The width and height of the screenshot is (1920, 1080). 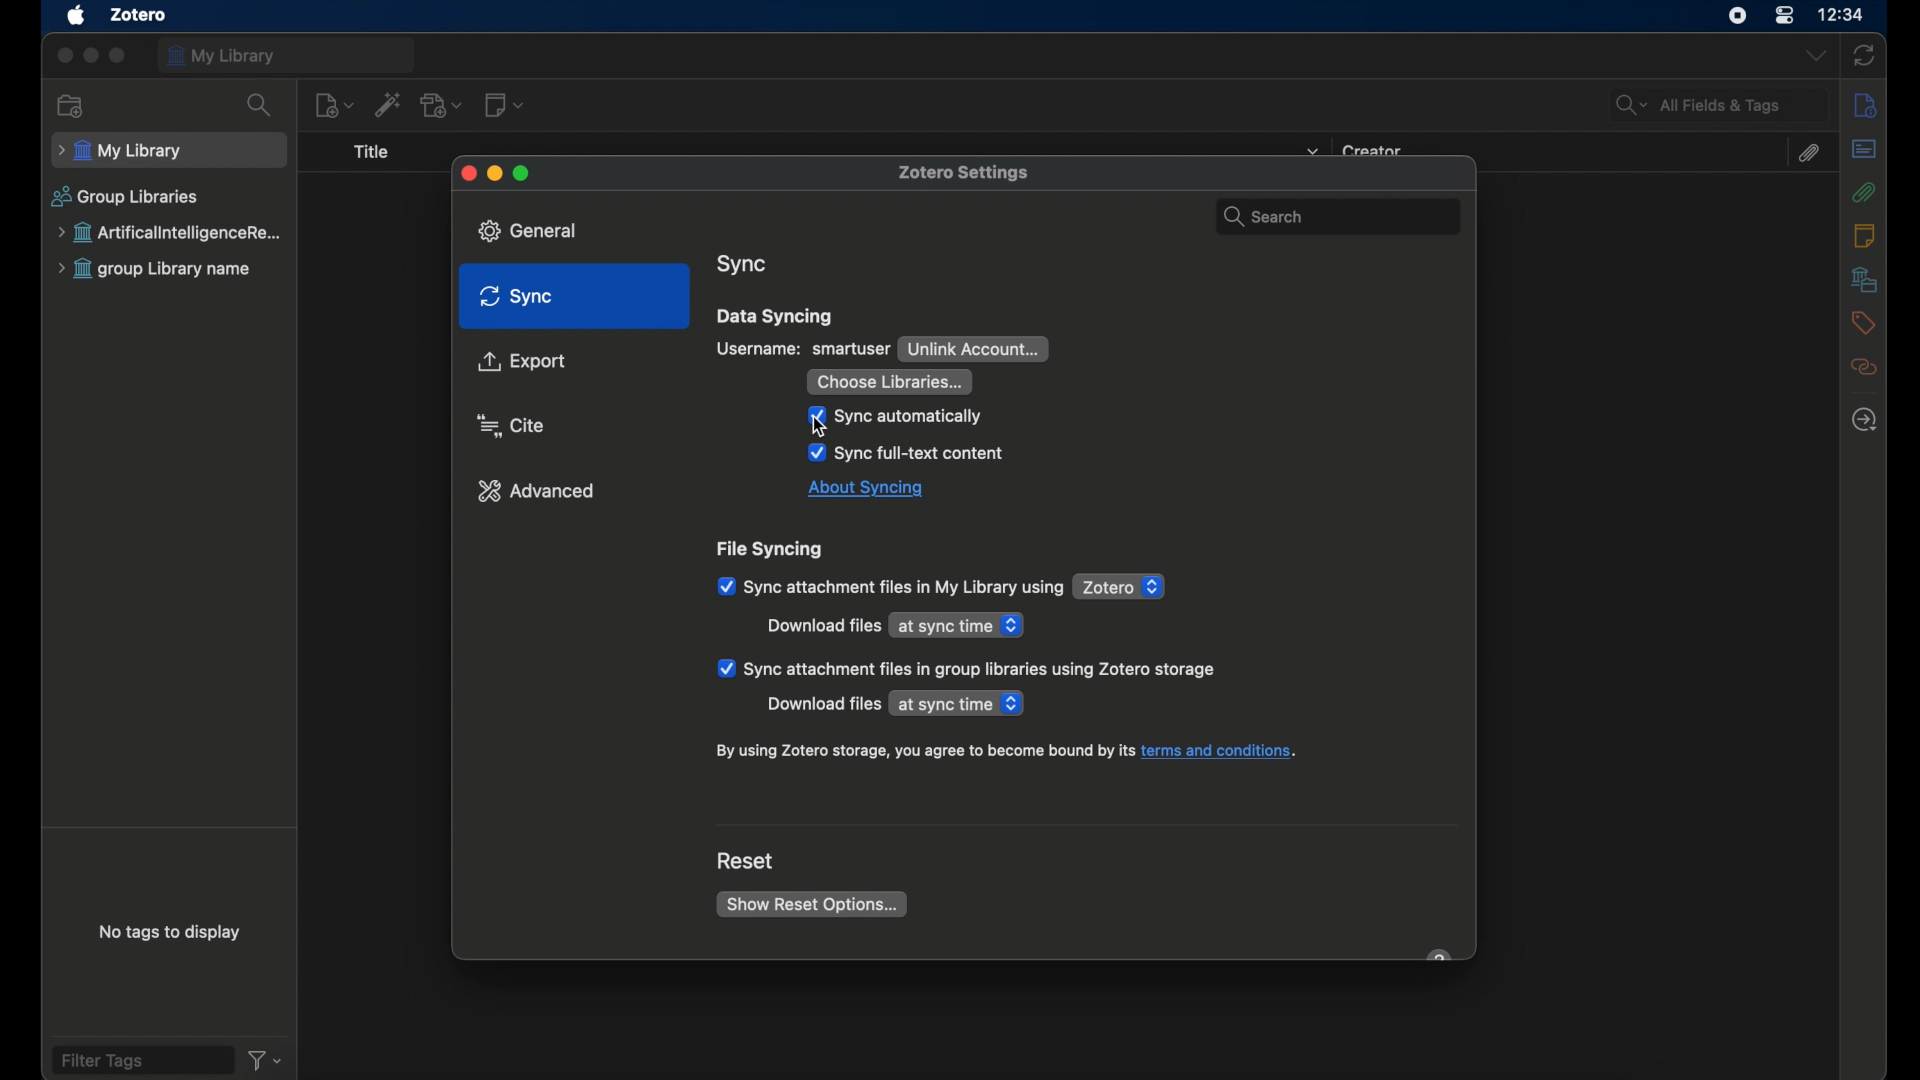 What do you see at coordinates (746, 861) in the screenshot?
I see `reset` at bounding box center [746, 861].